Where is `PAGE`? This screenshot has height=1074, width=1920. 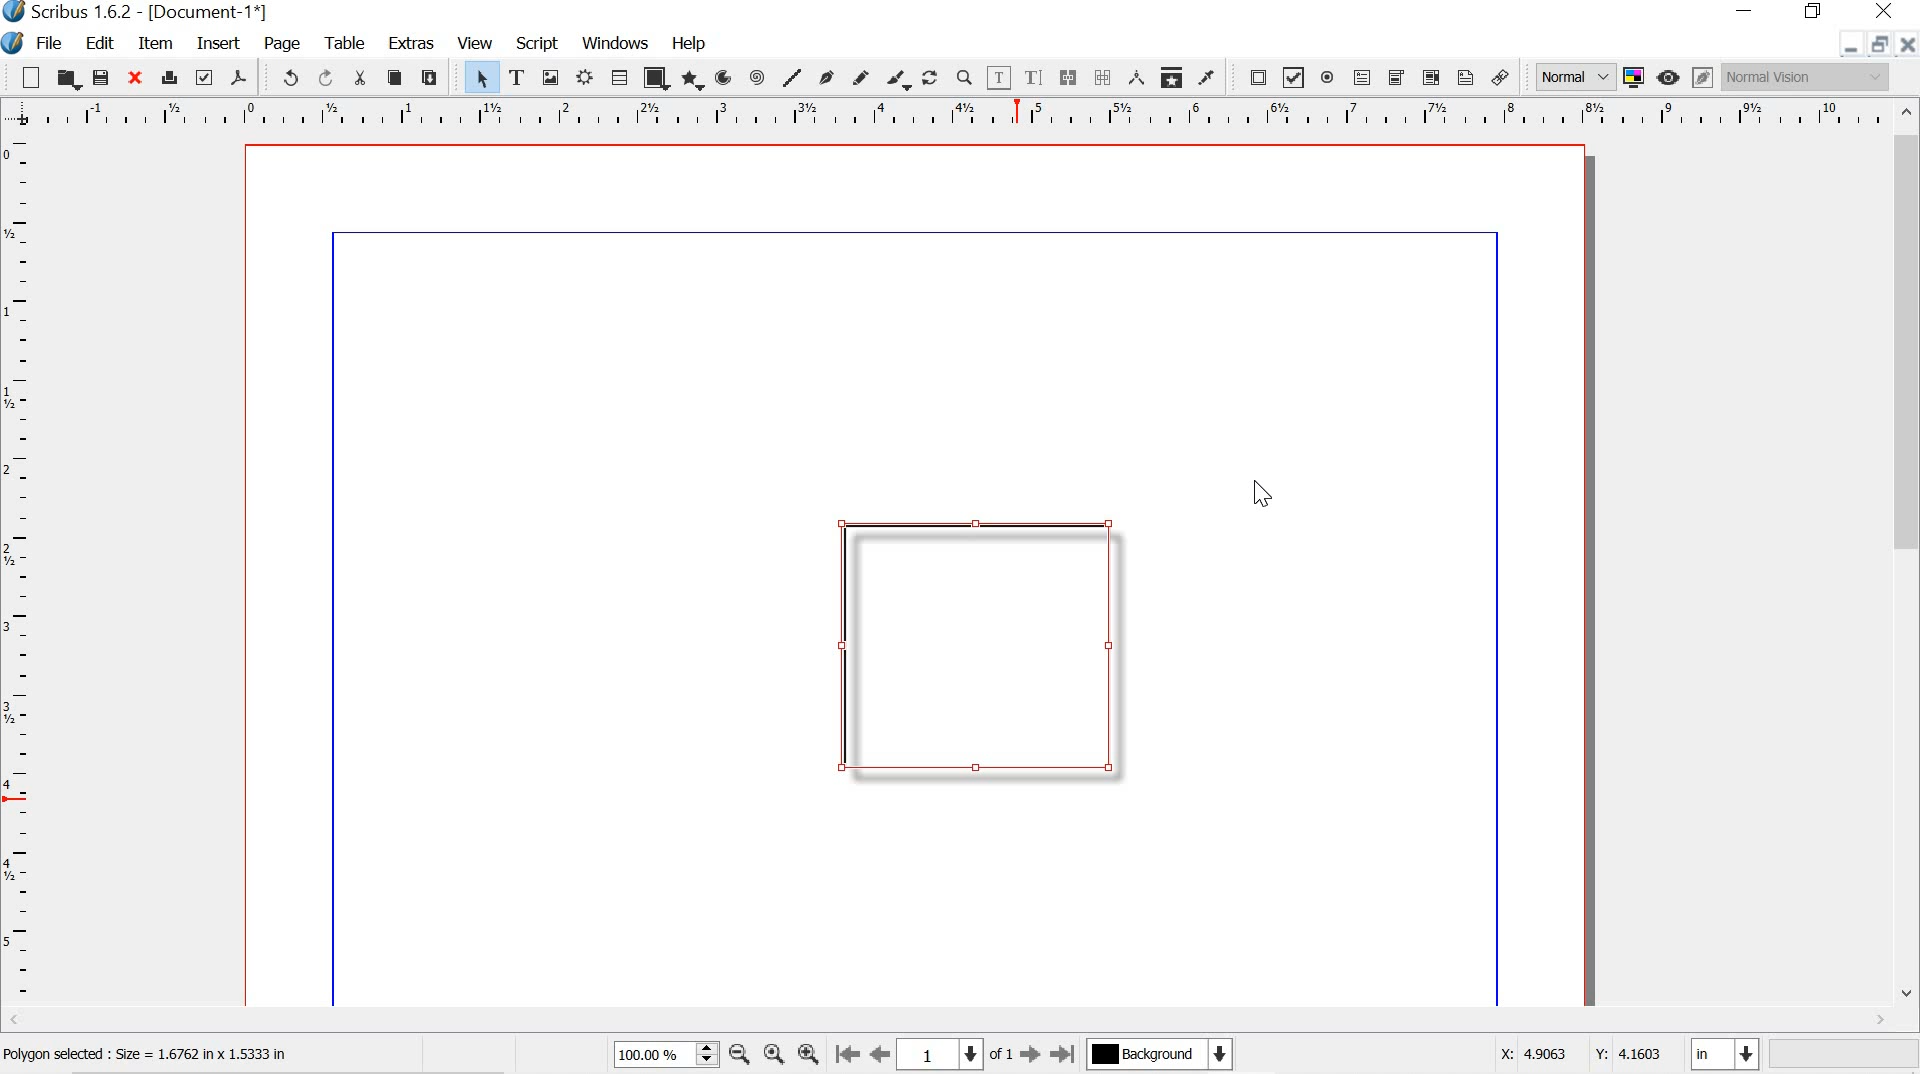
PAGE is located at coordinates (284, 44).